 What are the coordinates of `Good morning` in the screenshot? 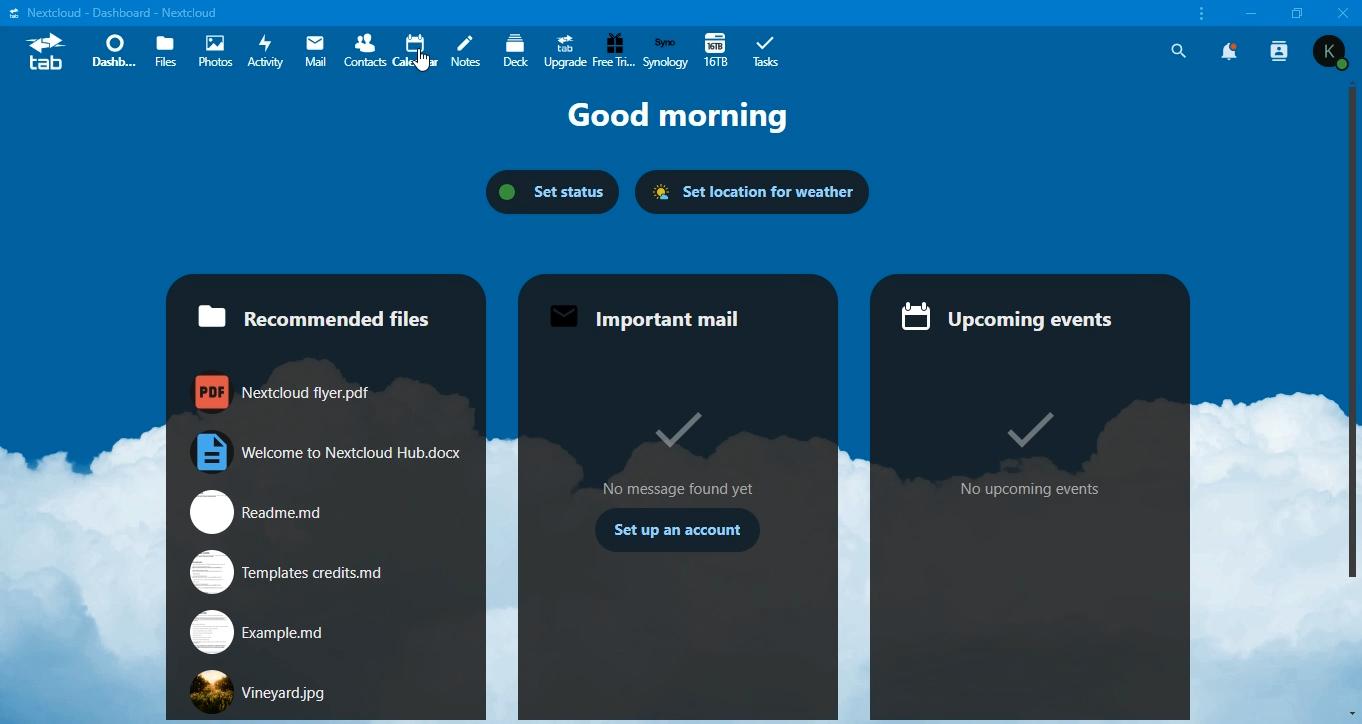 It's located at (689, 119).